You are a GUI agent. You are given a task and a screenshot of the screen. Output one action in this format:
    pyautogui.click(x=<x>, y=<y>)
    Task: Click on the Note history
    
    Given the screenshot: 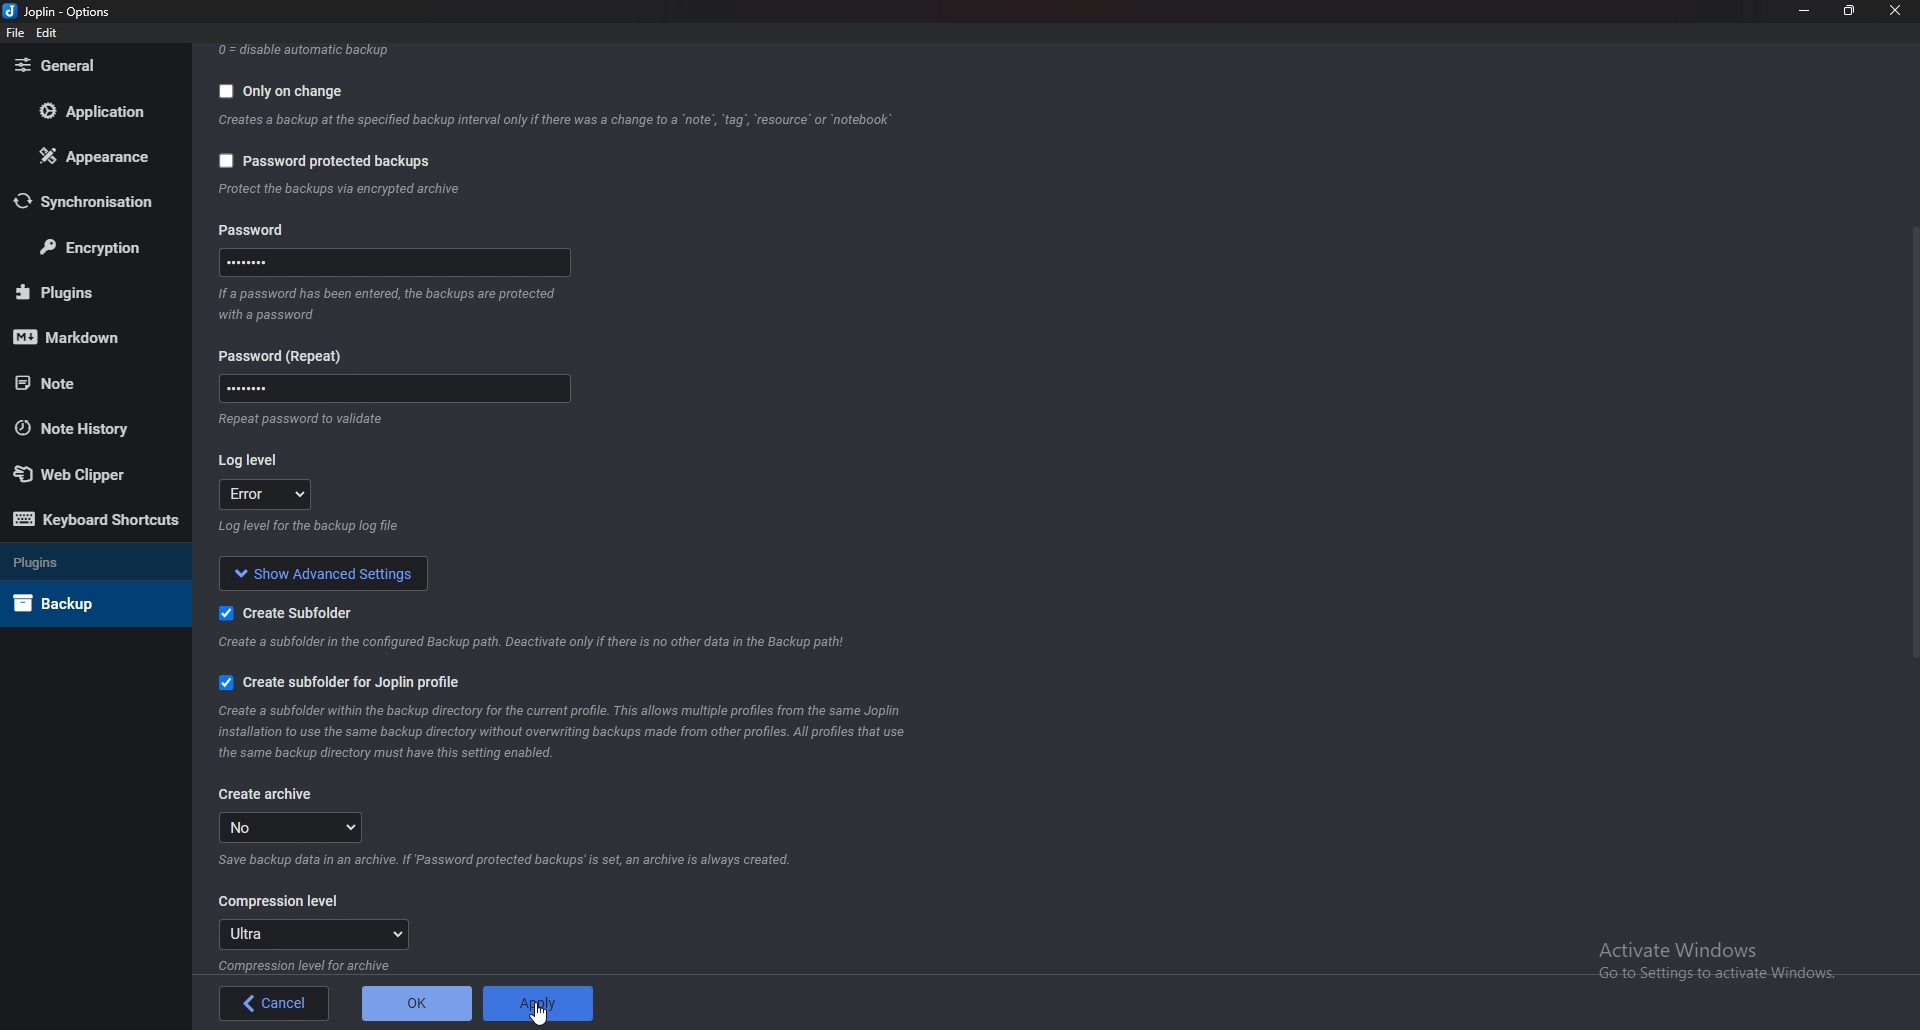 What is the action you would take?
    pyautogui.click(x=85, y=430)
    